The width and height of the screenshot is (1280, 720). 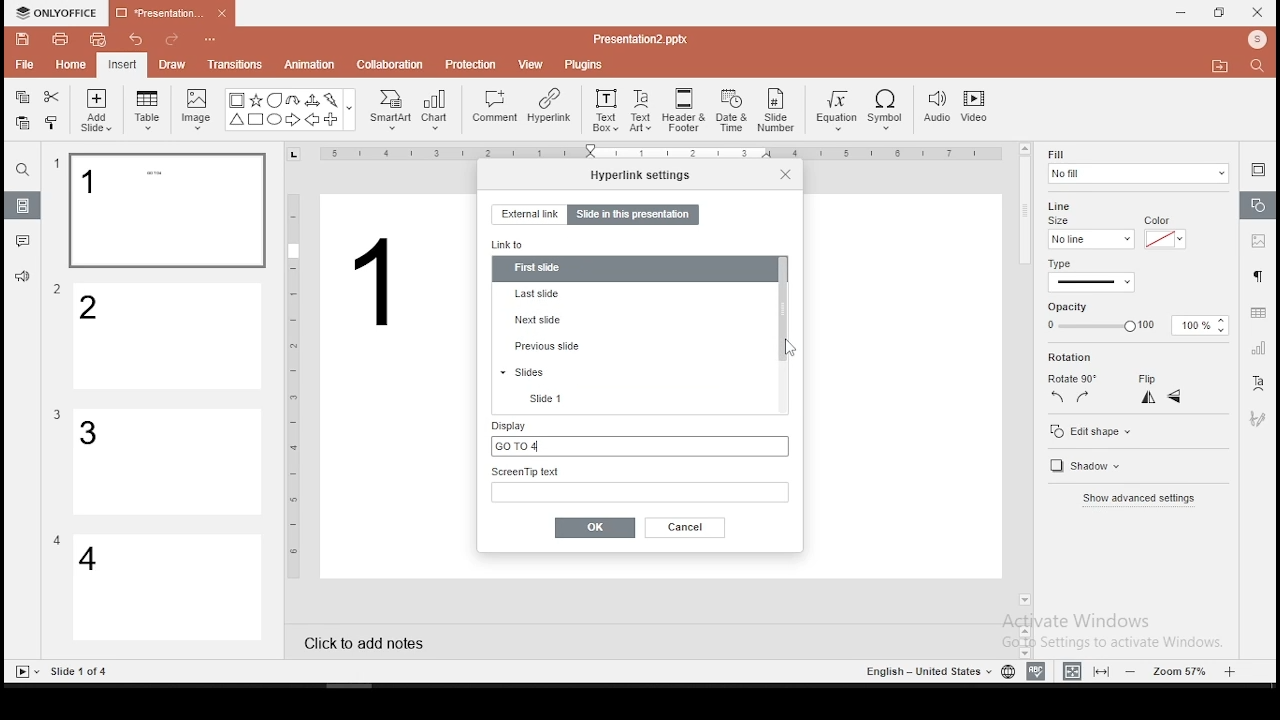 I want to click on , so click(x=350, y=111).